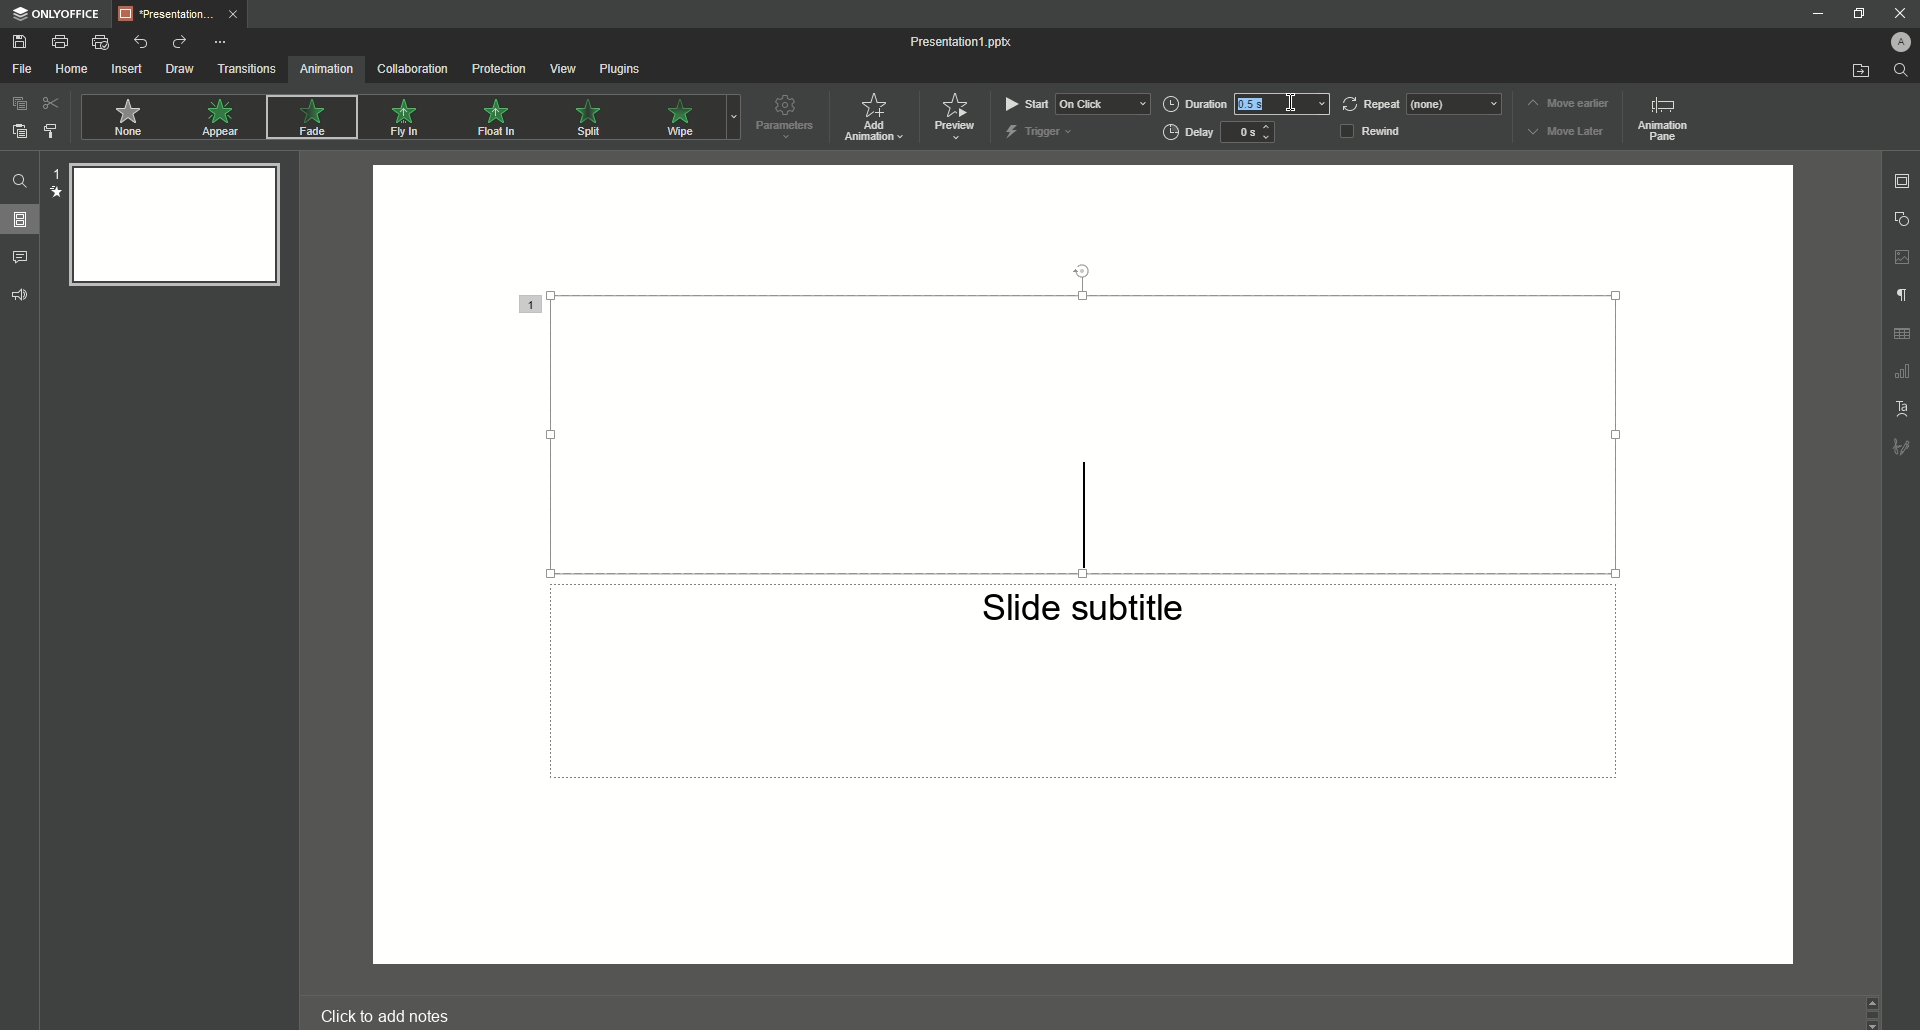 This screenshot has width=1920, height=1030. Describe the element at coordinates (1900, 13) in the screenshot. I see `Close` at that location.